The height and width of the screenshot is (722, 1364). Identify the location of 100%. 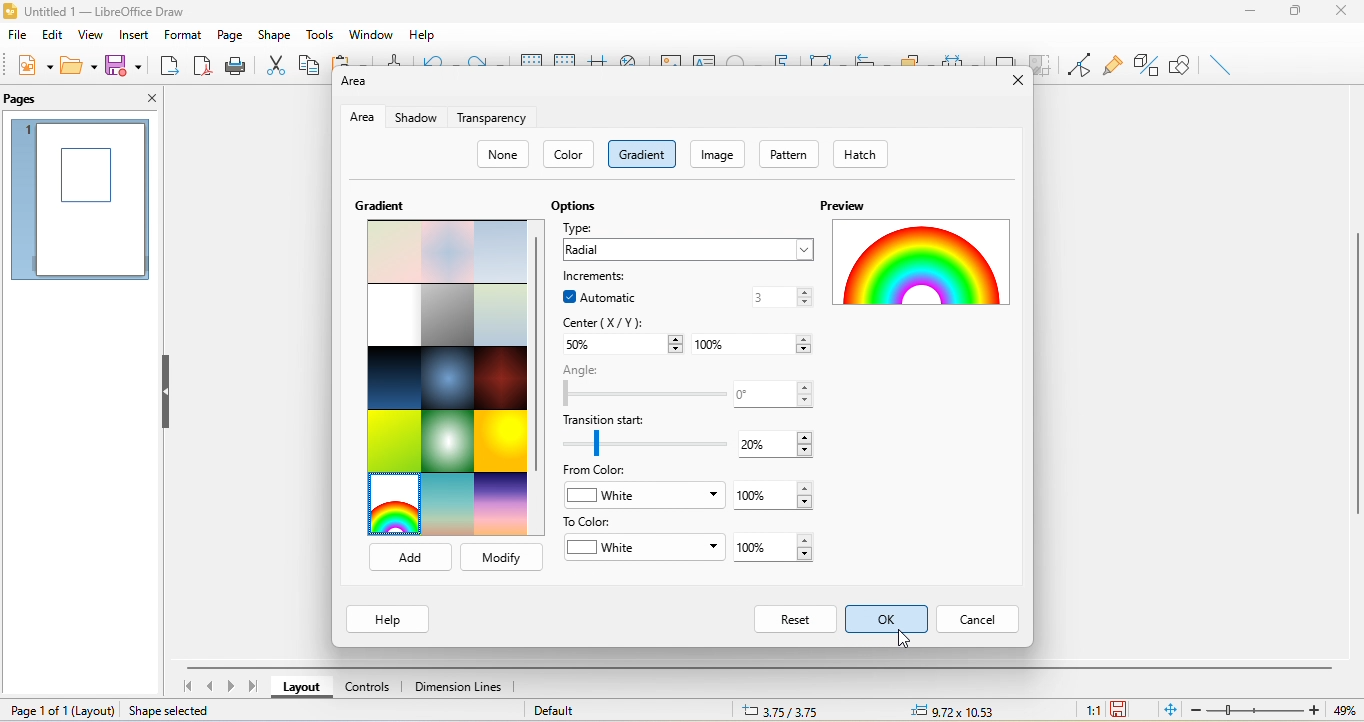
(780, 547).